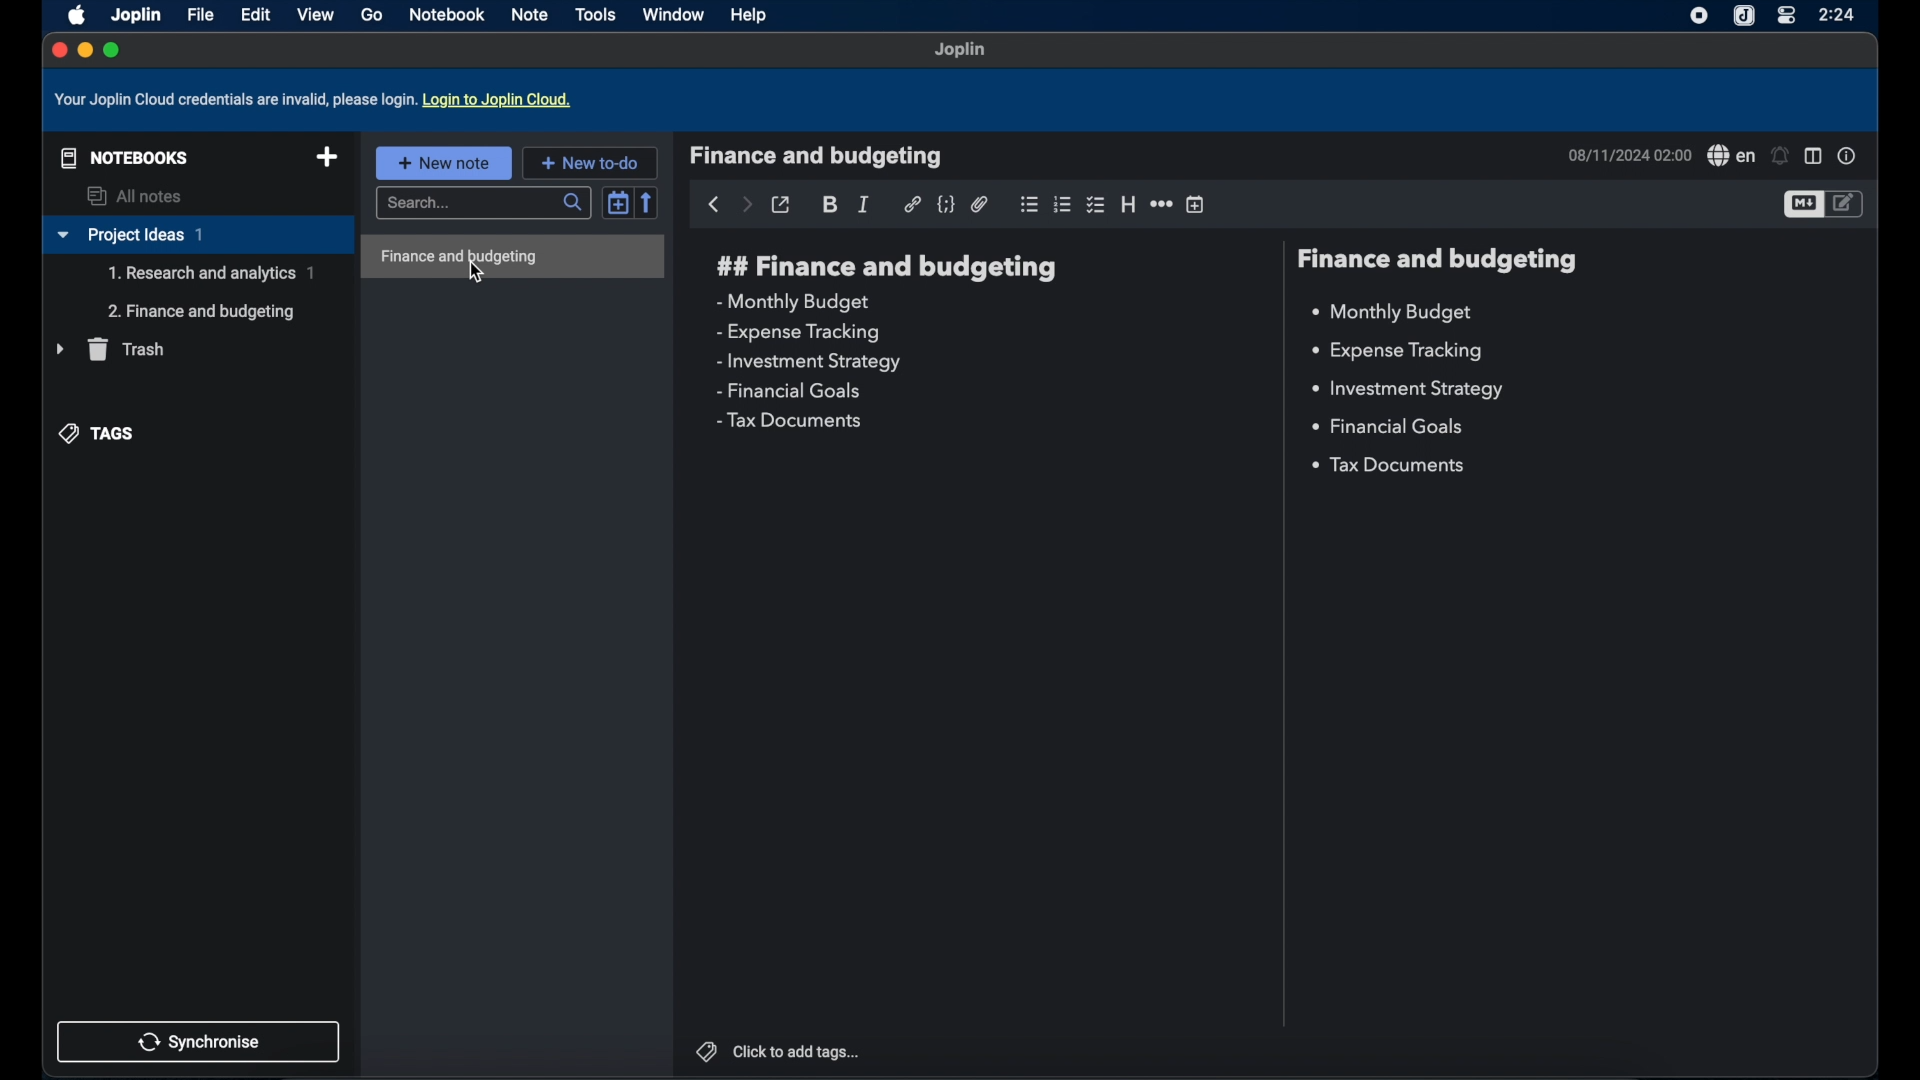 The width and height of the screenshot is (1920, 1080). Describe the element at coordinates (865, 204) in the screenshot. I see `italic` at that location.